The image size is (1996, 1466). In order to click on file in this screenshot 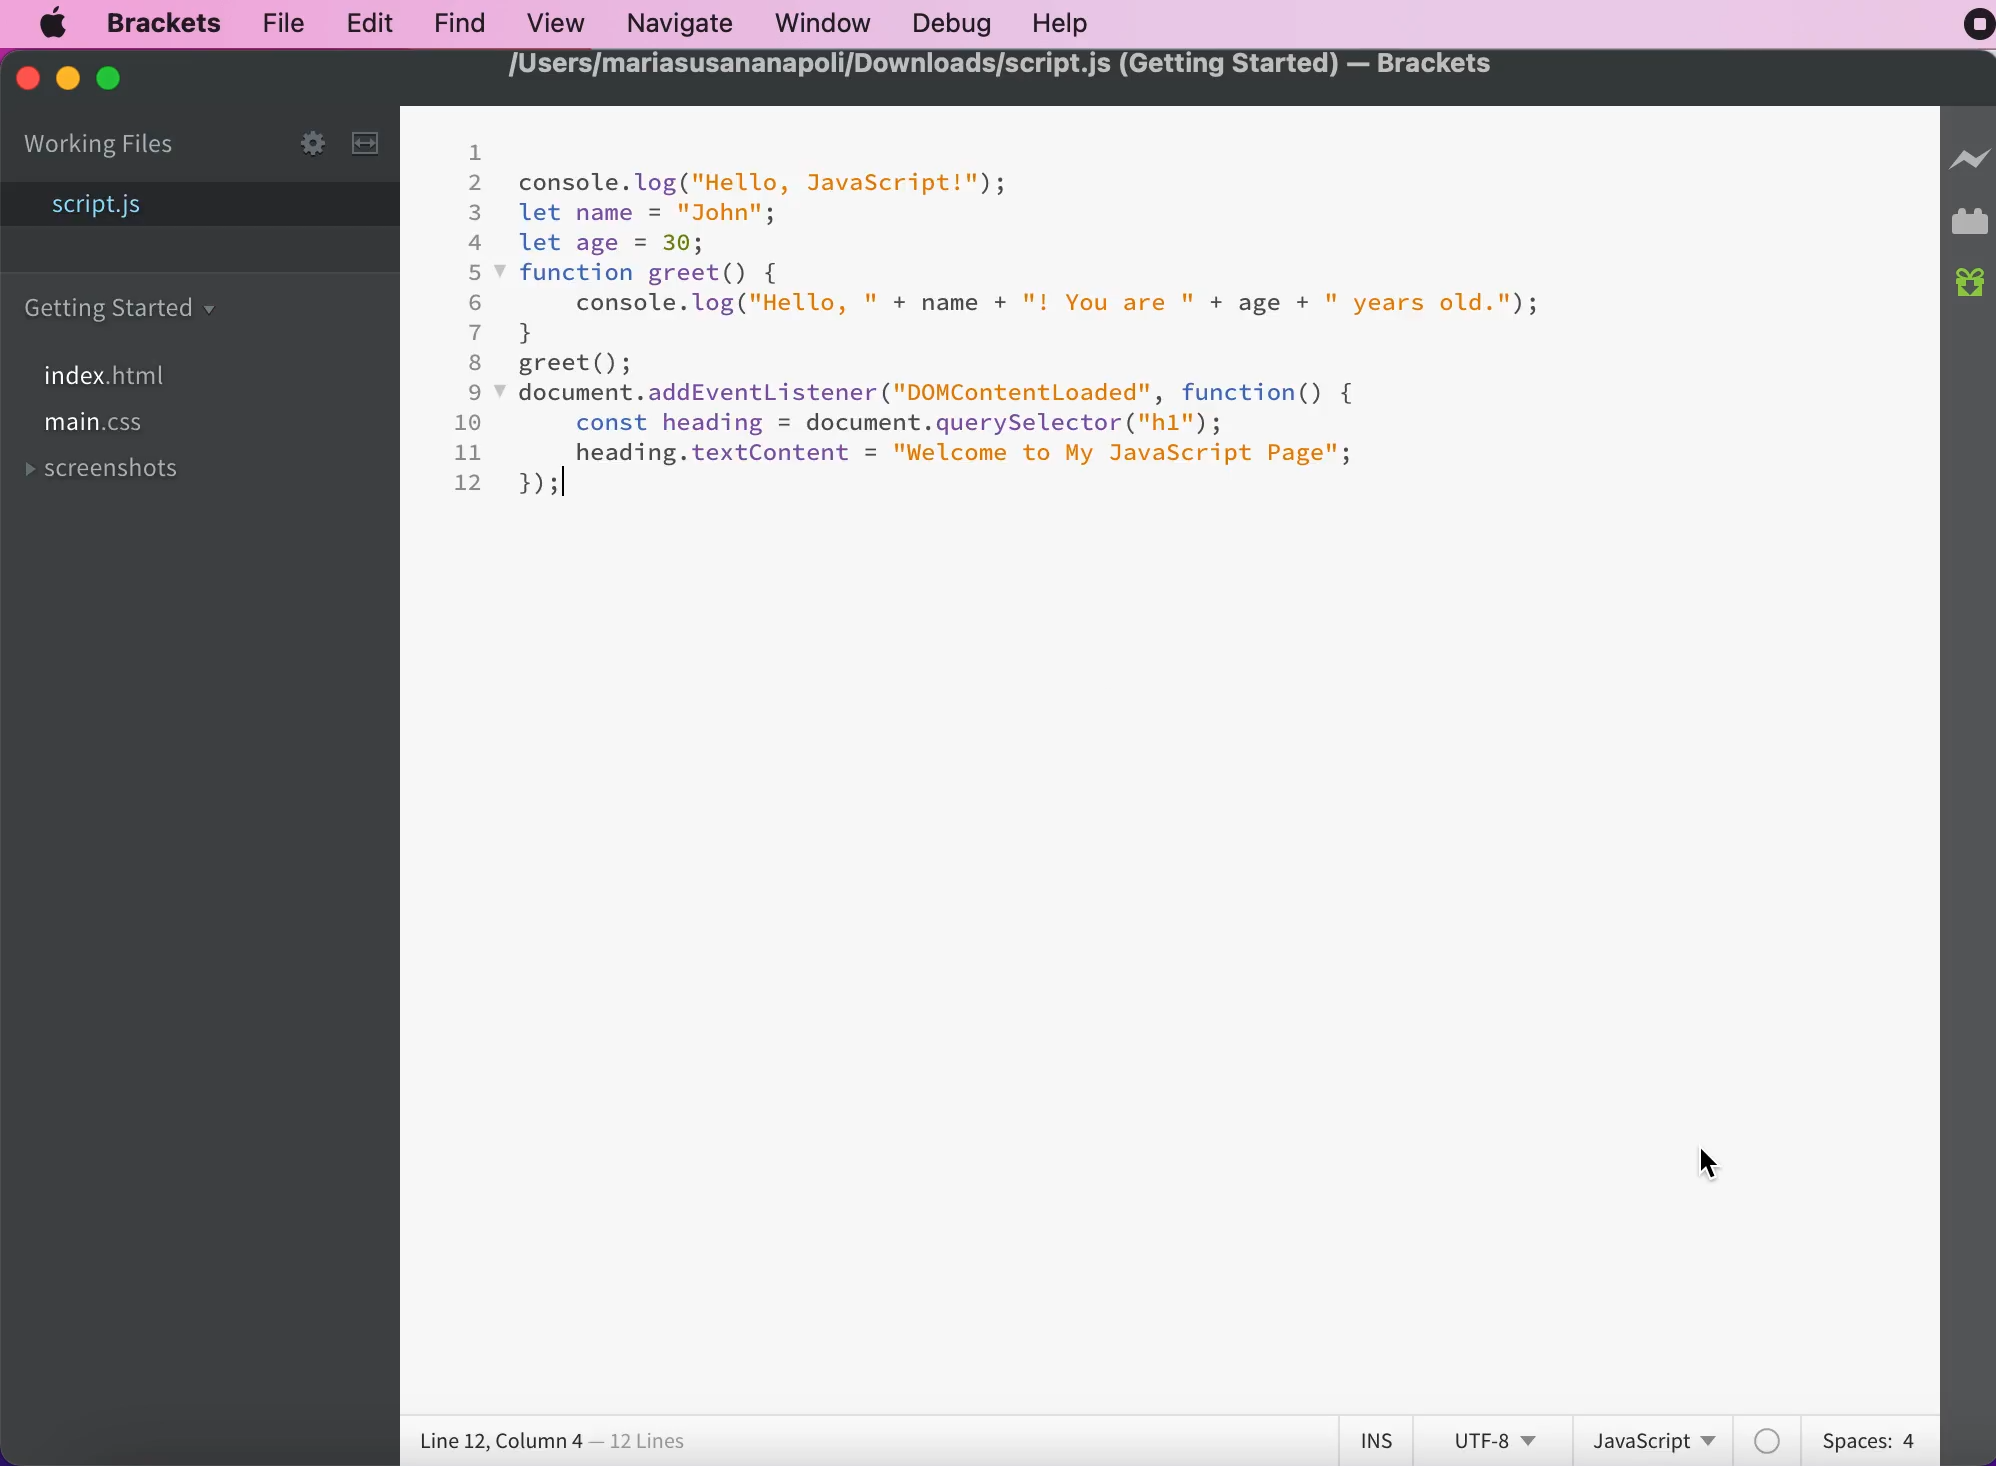, I will do `click(283, 24)`.